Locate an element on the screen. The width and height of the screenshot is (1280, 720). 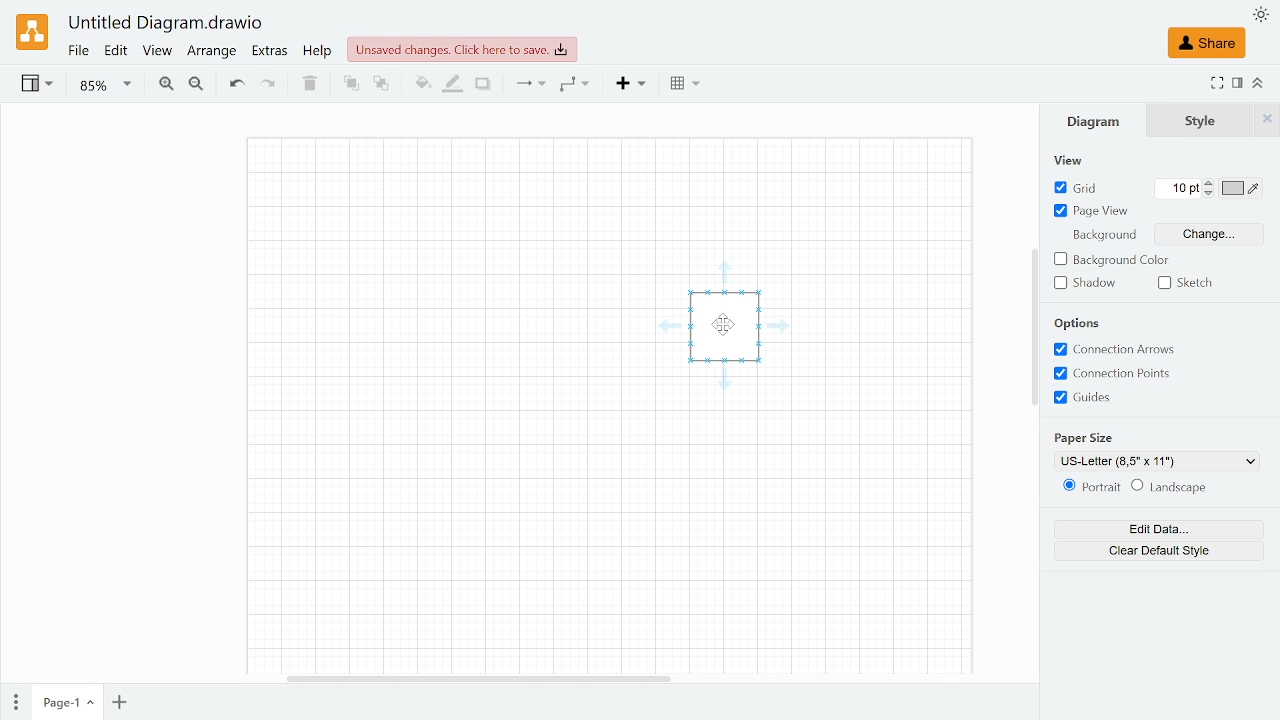
Cursor is located at coordinates (724, 325).